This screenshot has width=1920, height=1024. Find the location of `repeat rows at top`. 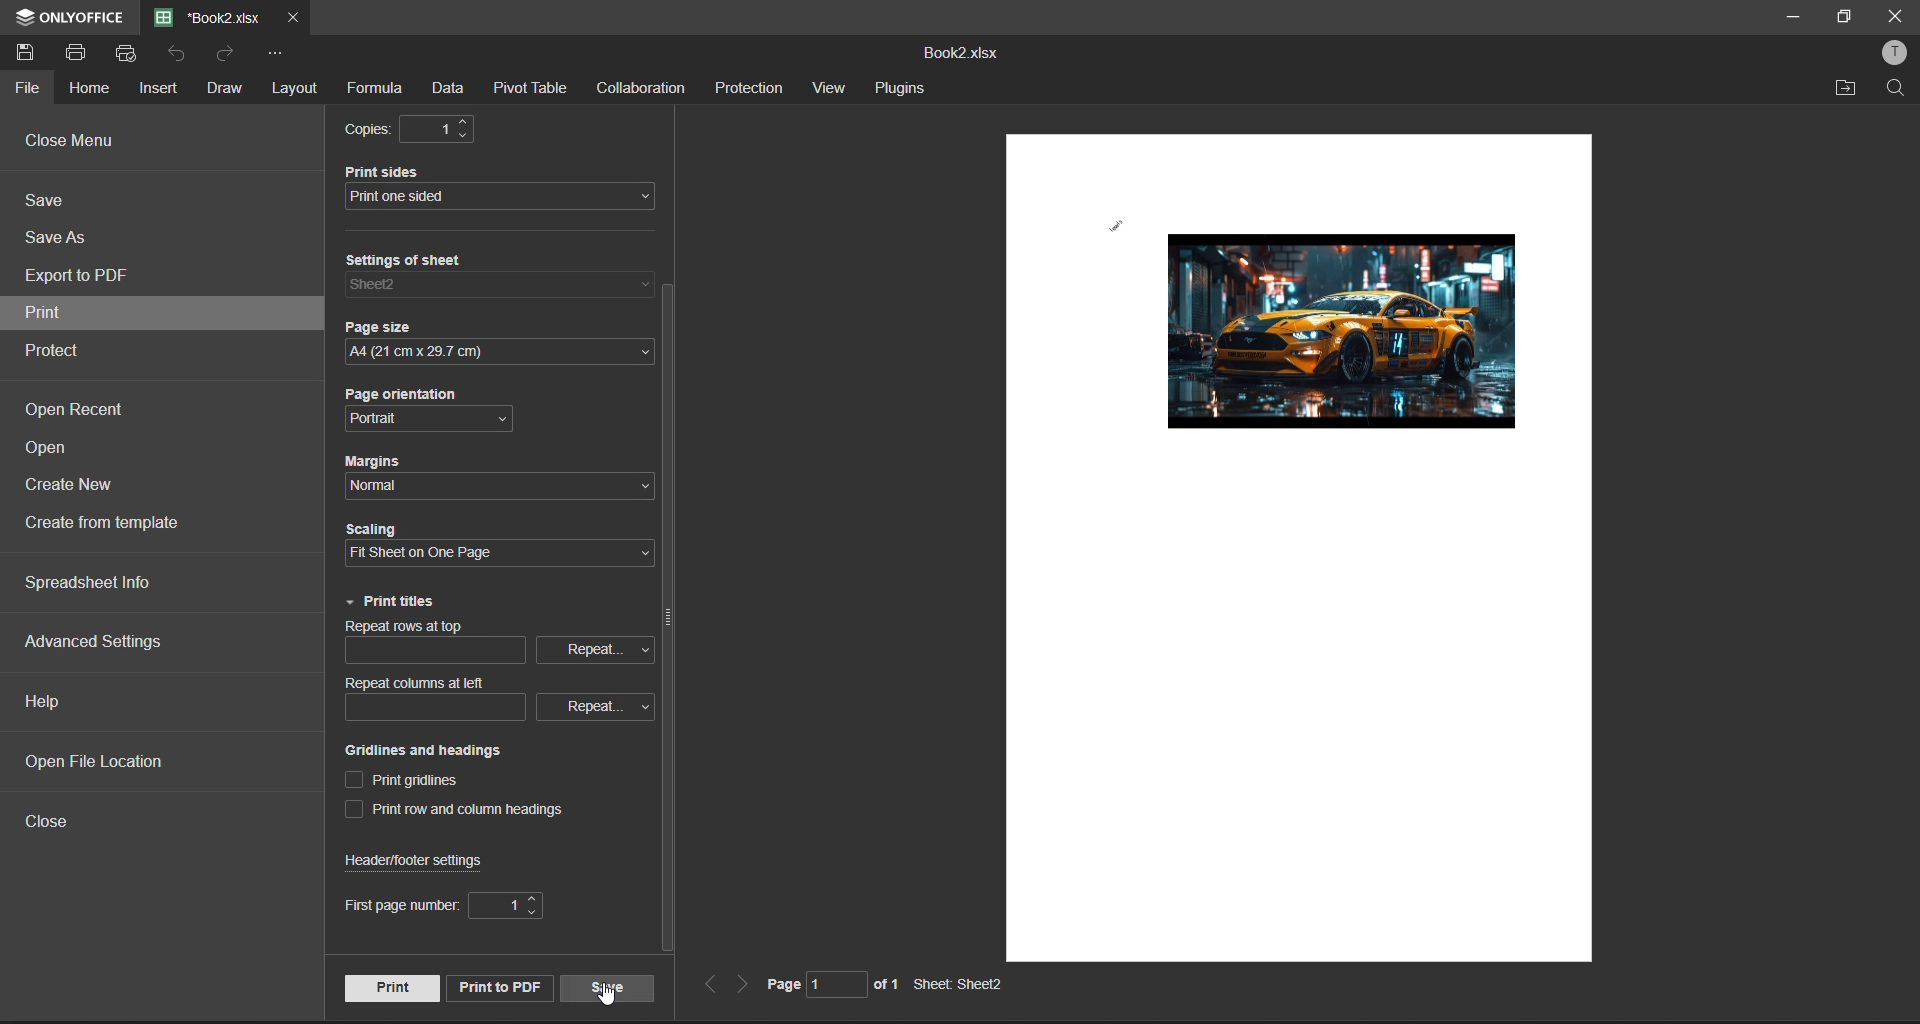

repeat rows at top is located at coordinates (422, 627).